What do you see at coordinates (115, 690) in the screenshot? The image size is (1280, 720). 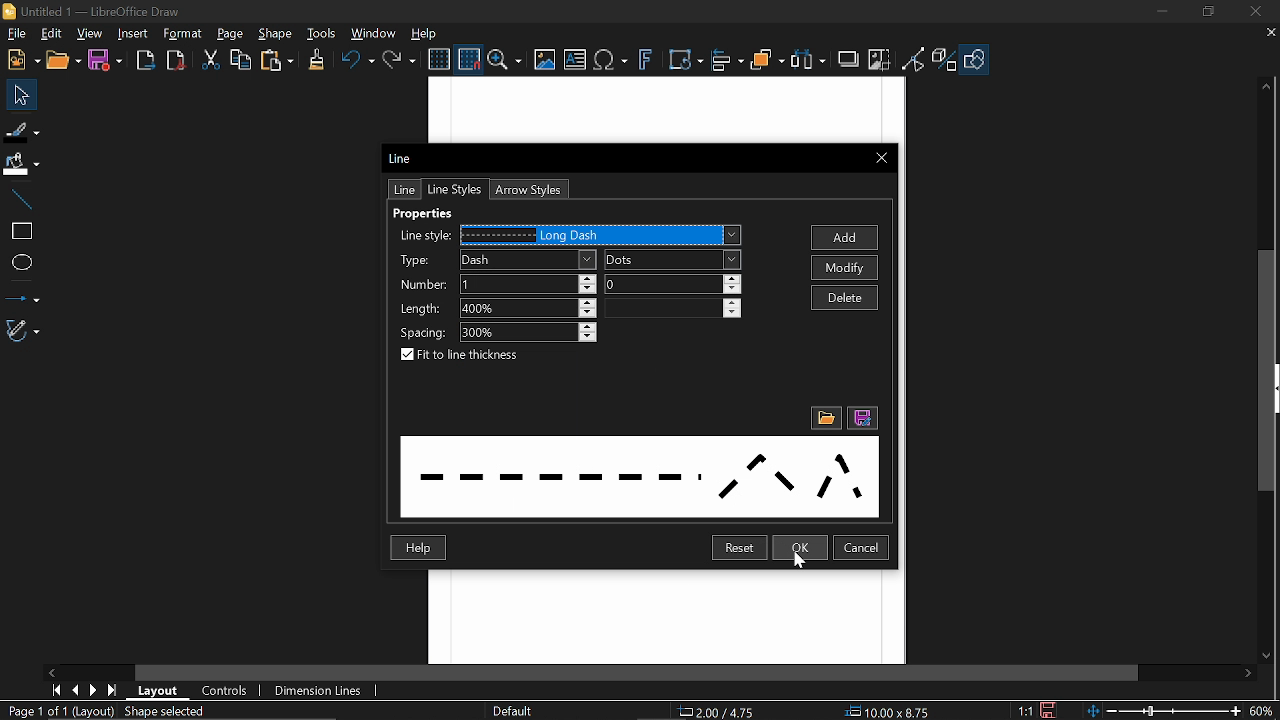 I see `Last page` at bounding box center [115, 690].